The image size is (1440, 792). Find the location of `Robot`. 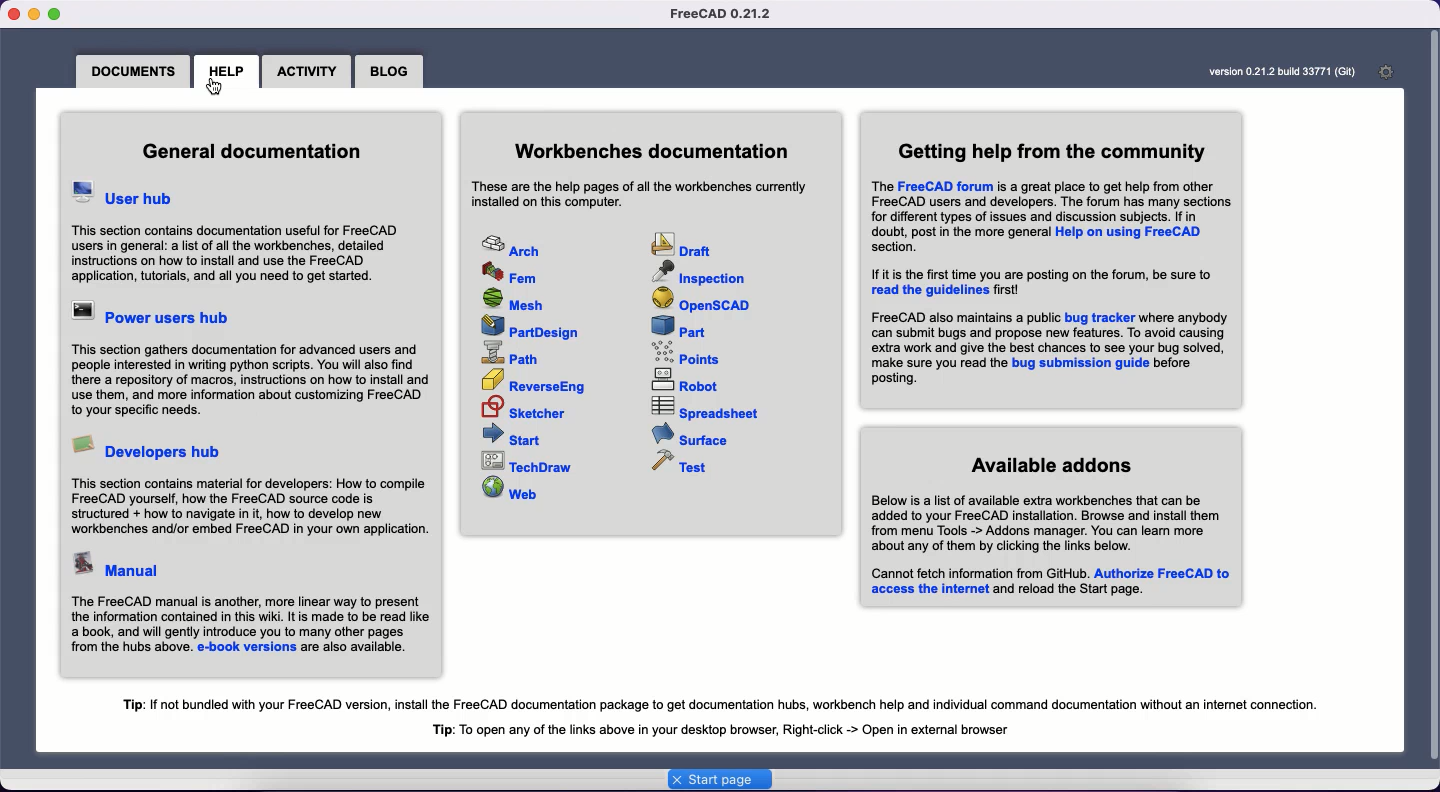

Robot is located at coordinates (688, 380).